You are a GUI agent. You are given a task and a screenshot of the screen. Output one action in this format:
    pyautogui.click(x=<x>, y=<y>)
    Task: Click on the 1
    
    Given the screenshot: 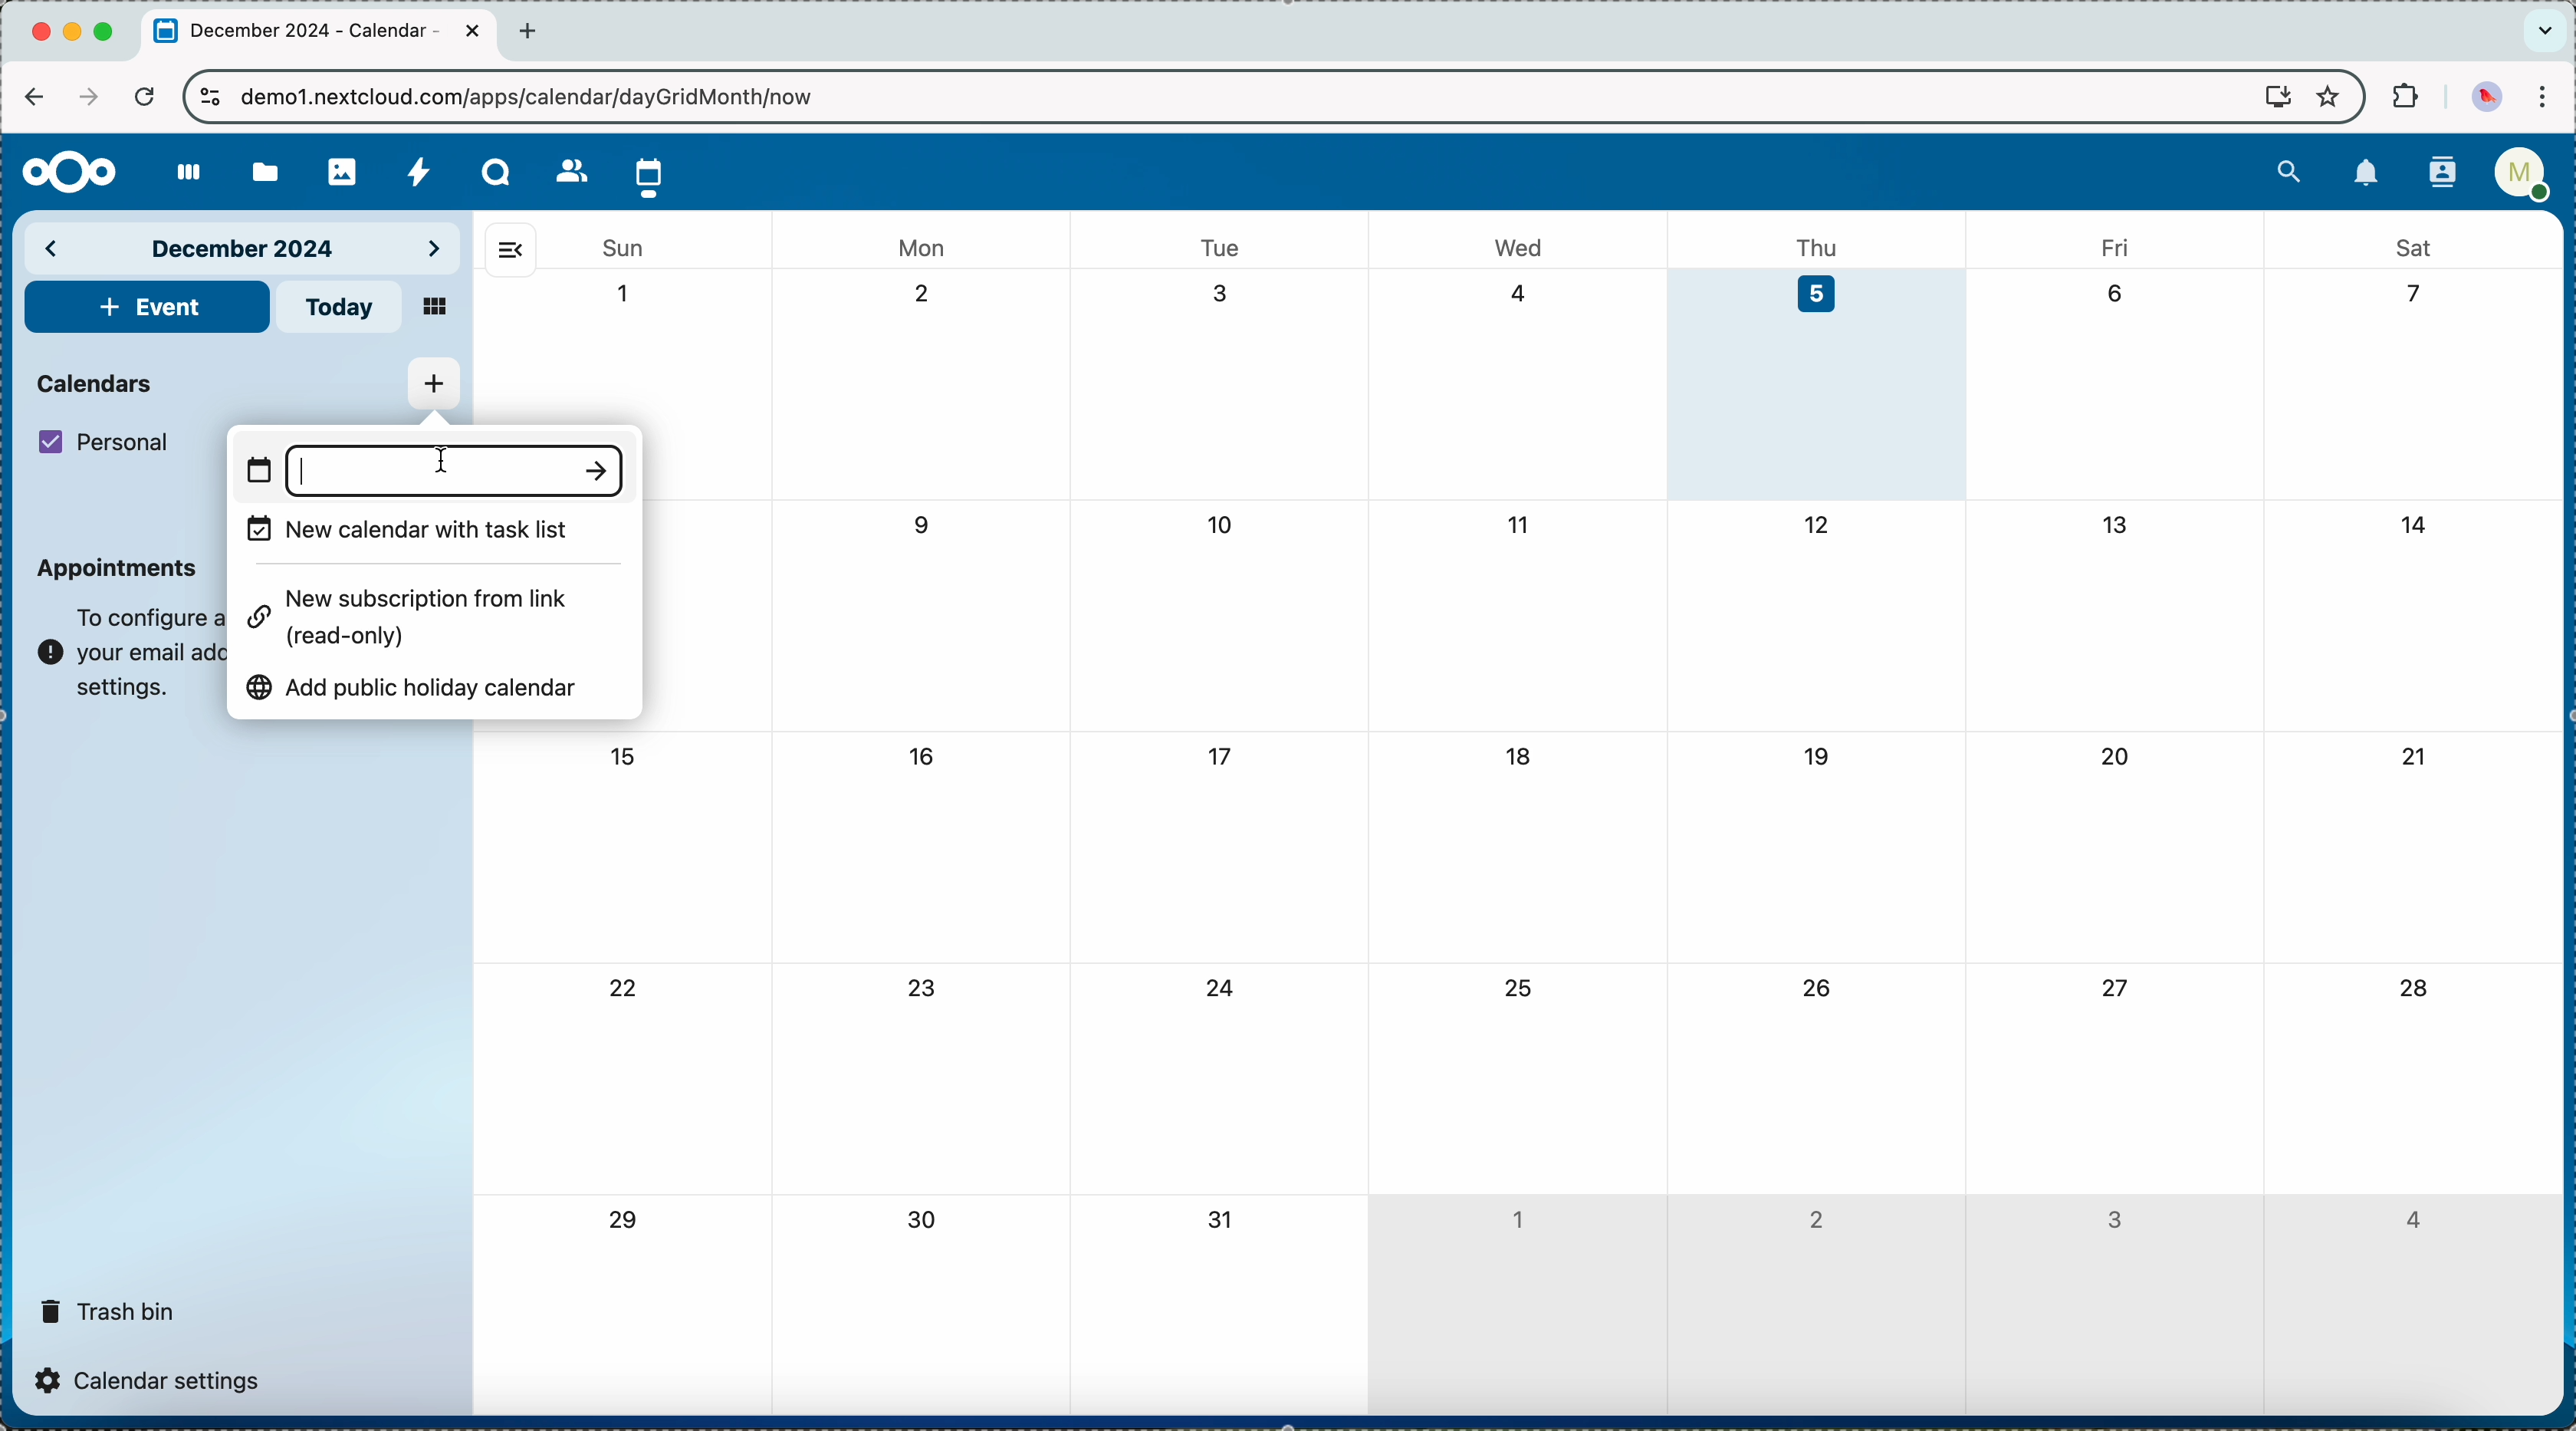 What is the action you would take?
    pyautogui.click(x=1516, y=1214)
    